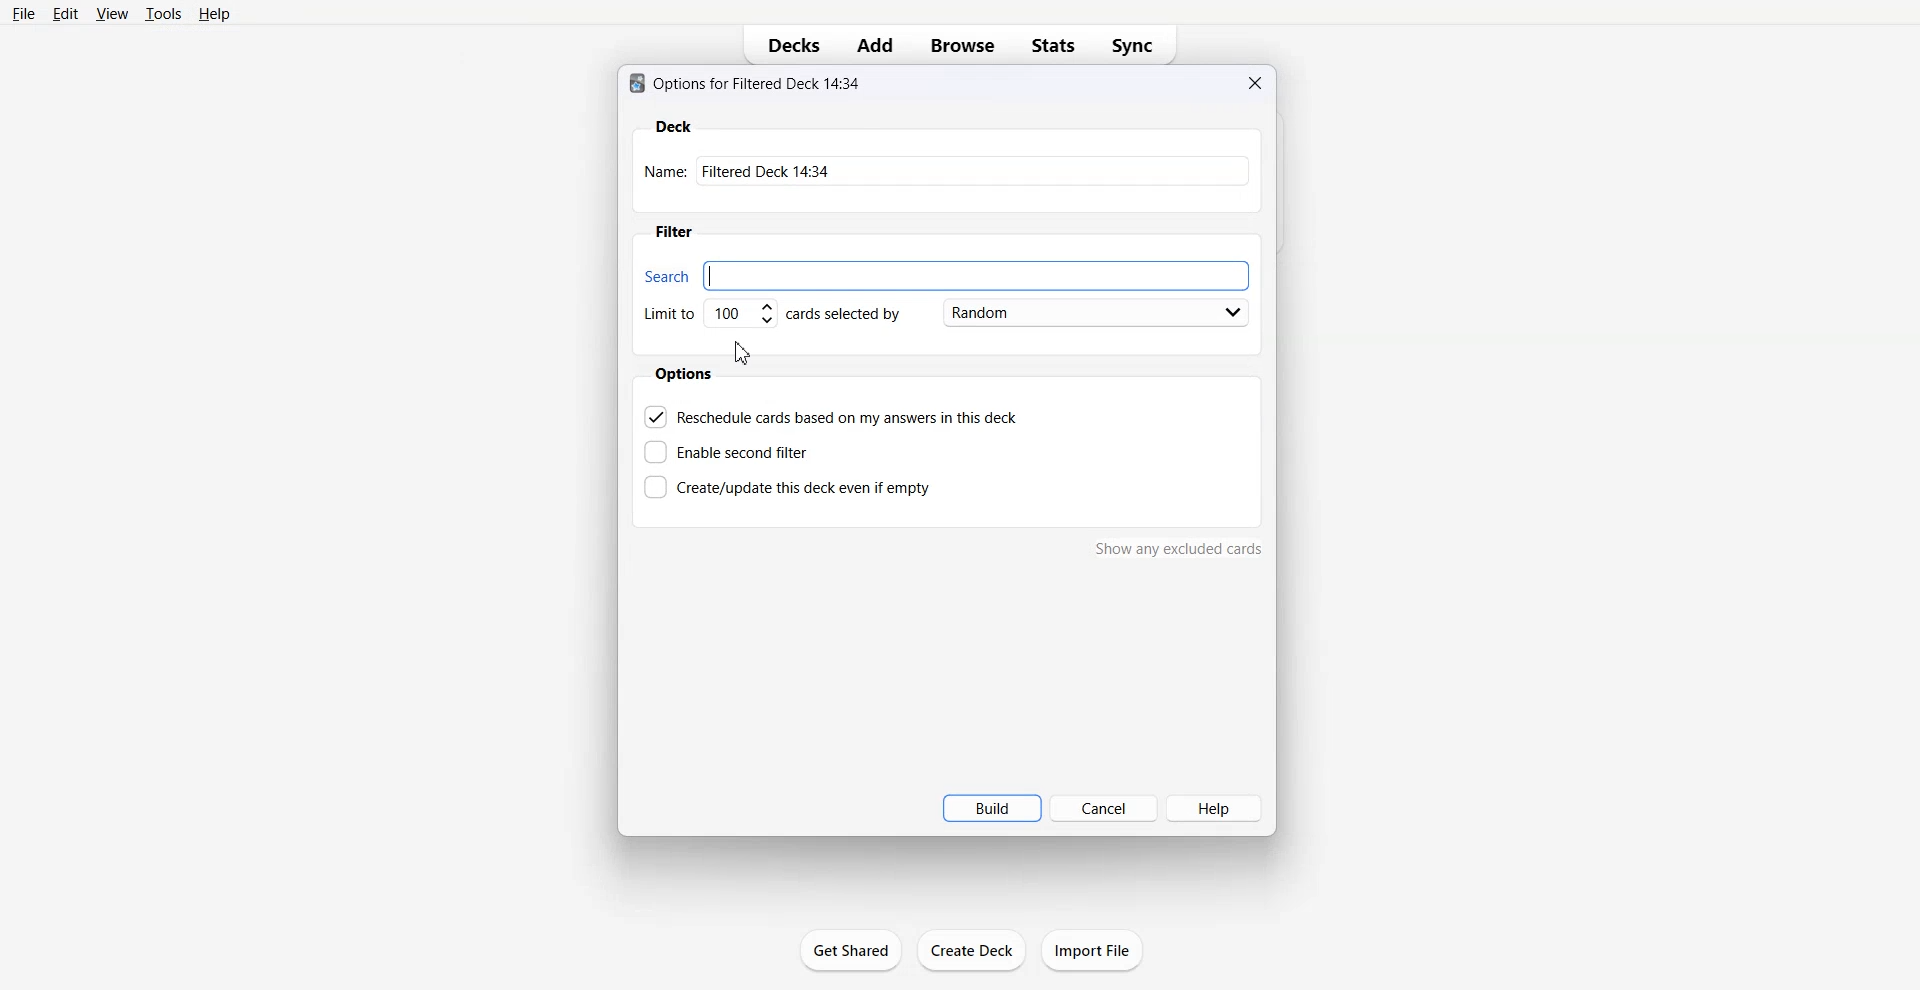 This screenshot has width=1920, height=990. I want to click on Cursor, so click(743, 352).